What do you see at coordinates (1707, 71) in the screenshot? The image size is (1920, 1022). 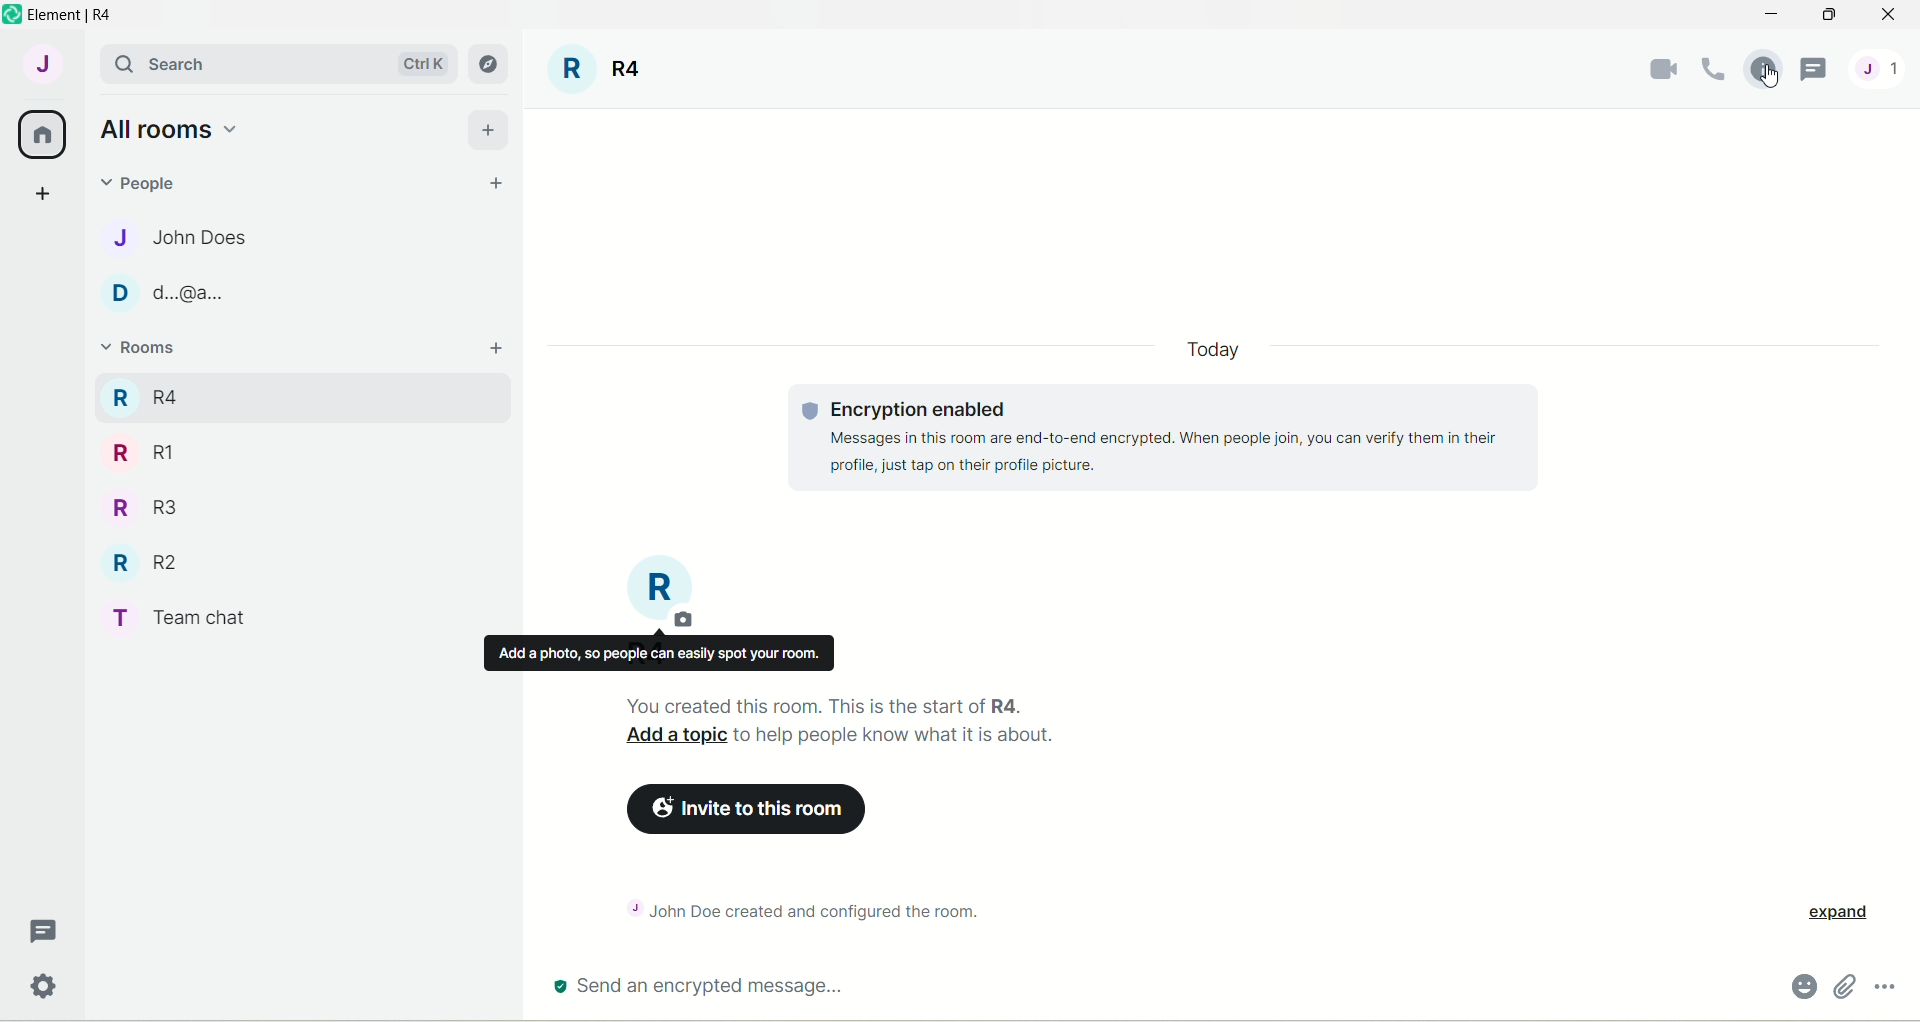 I see `voice call` at bounding box center [1707, 71].